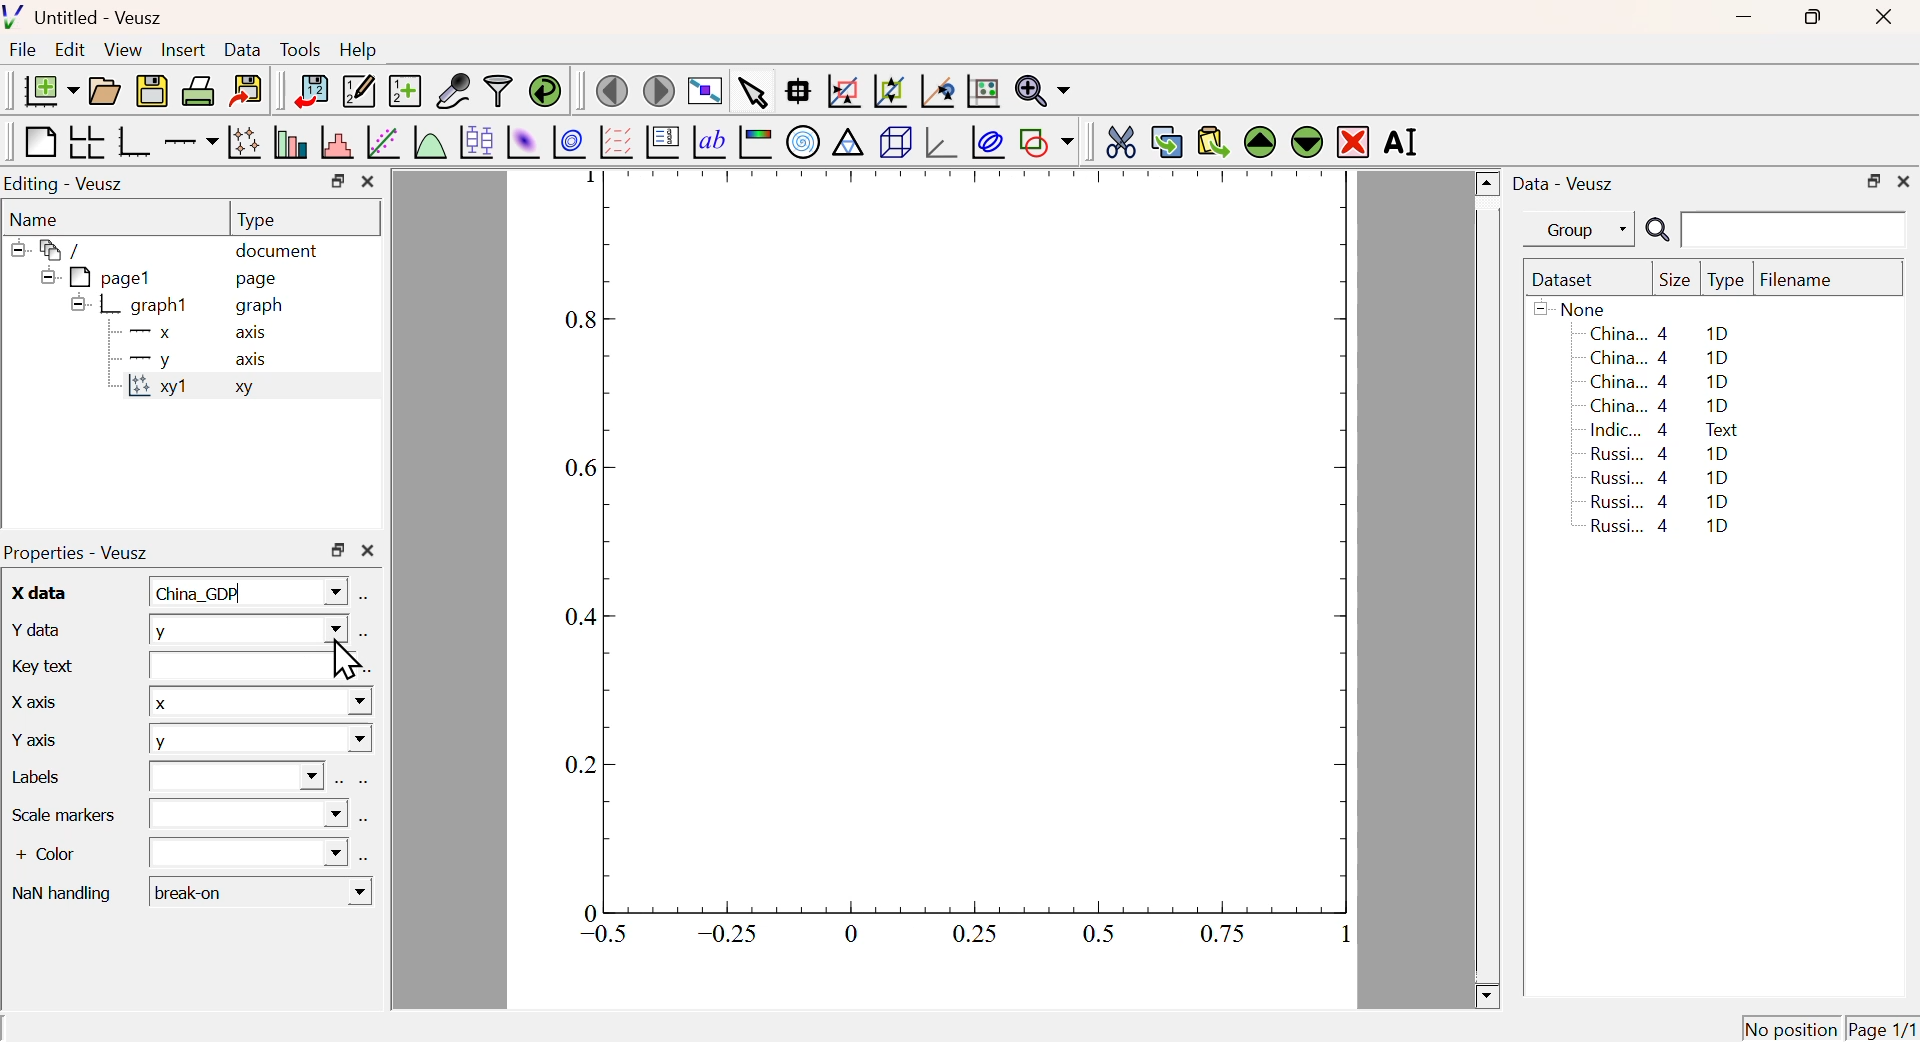 Image resolution: width=1920 pixels, height=1042 pixels. I want to click on Key text, so click(45, 664).